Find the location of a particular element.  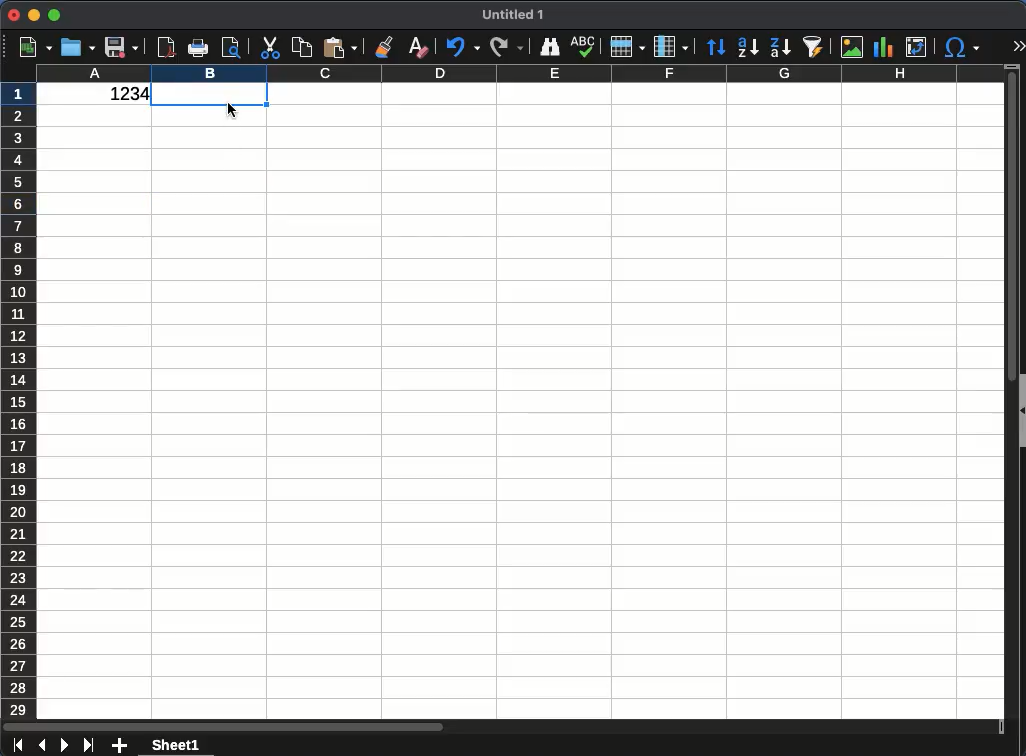

new is located at coordinates (34, 48).